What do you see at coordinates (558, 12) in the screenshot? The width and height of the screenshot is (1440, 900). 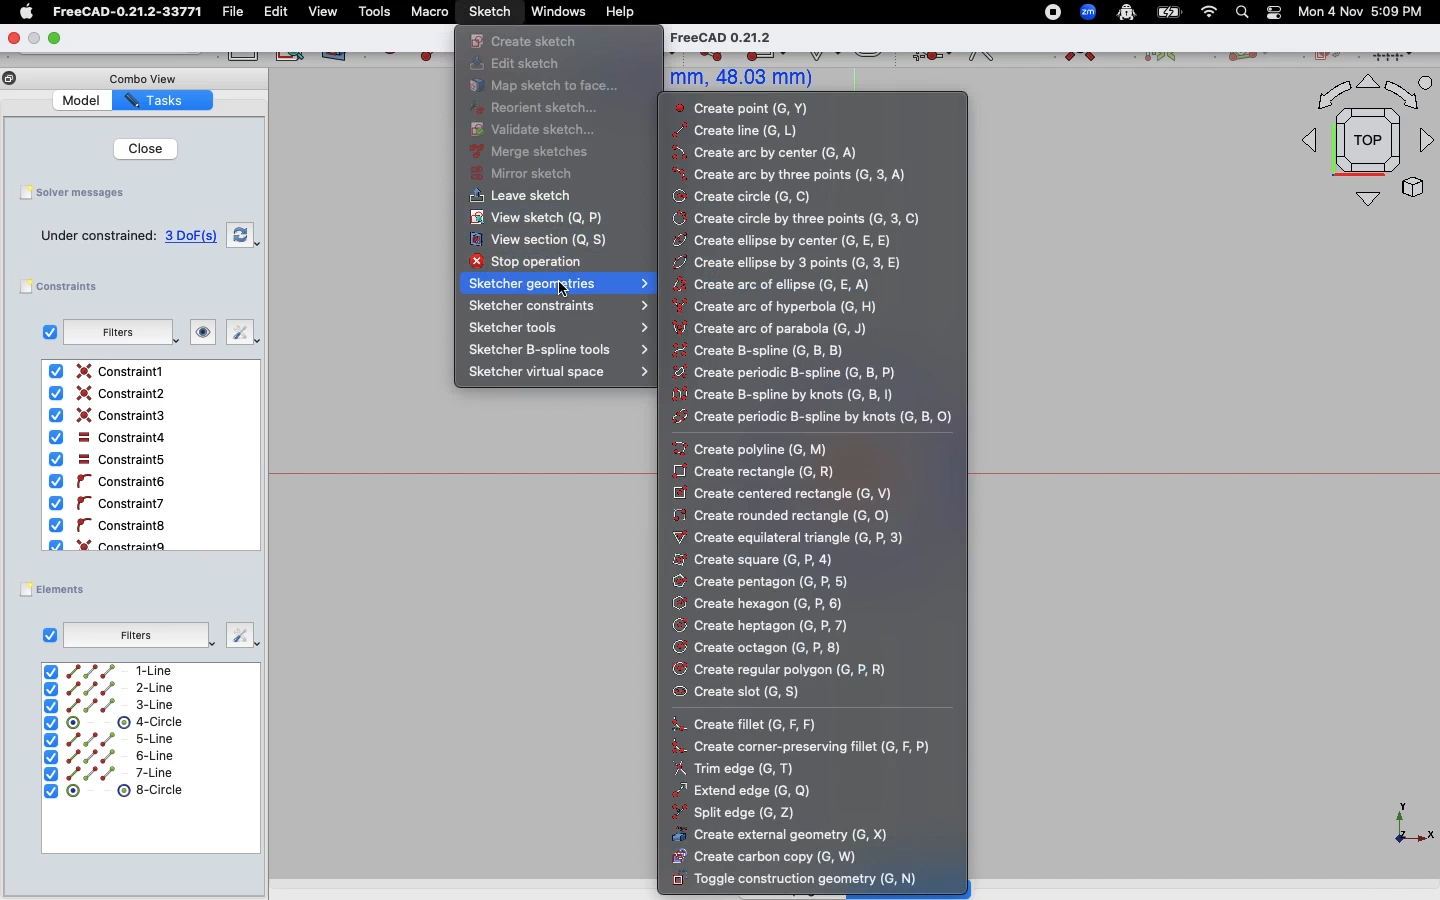 I see `Windows` at bounding box center [558, 12].